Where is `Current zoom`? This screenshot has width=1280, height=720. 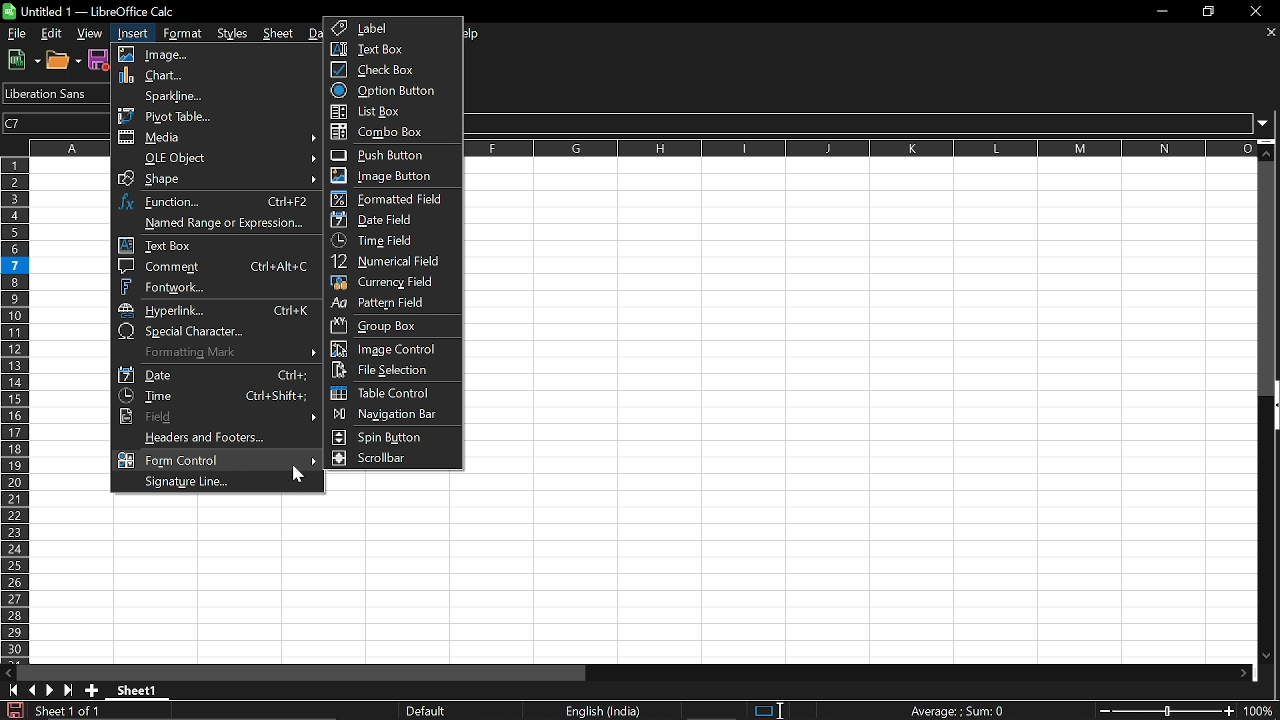
Current zoom is located at coordinates (1262, 711).